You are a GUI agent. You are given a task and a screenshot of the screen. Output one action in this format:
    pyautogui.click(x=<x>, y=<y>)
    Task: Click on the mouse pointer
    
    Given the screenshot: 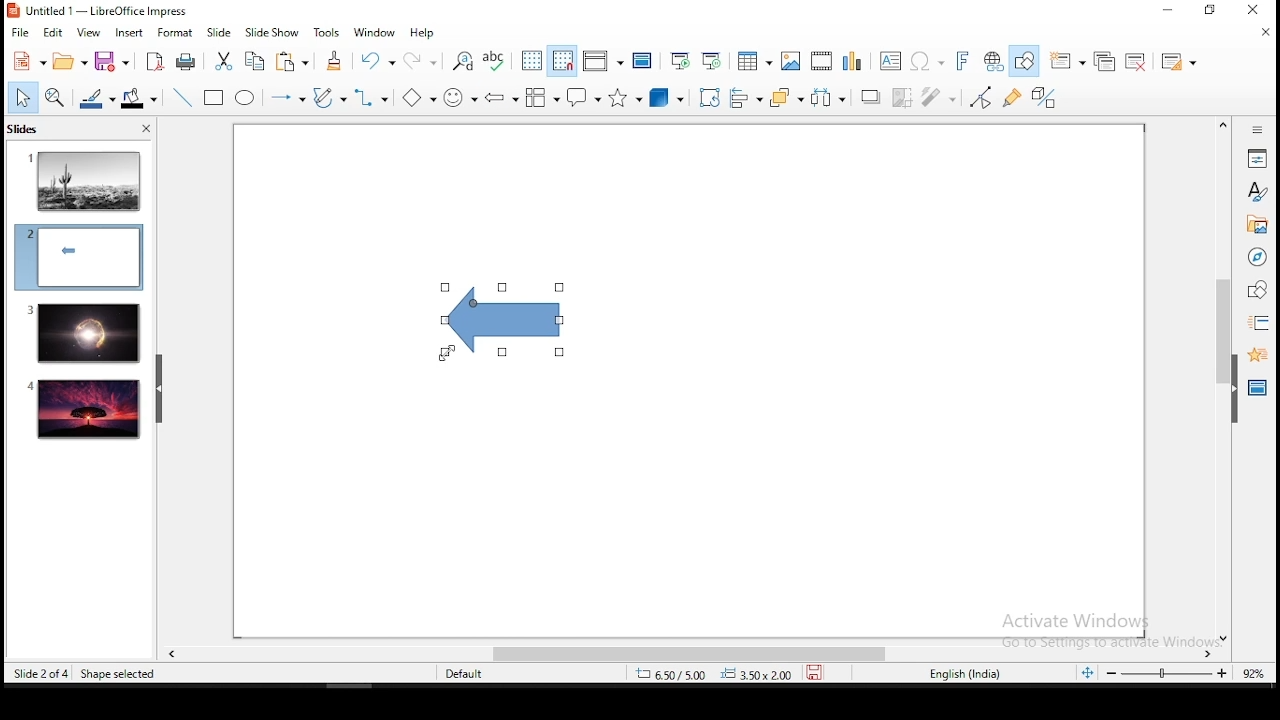 What is the action you would take?
    pyautogui.click(x=448, y=353)
    